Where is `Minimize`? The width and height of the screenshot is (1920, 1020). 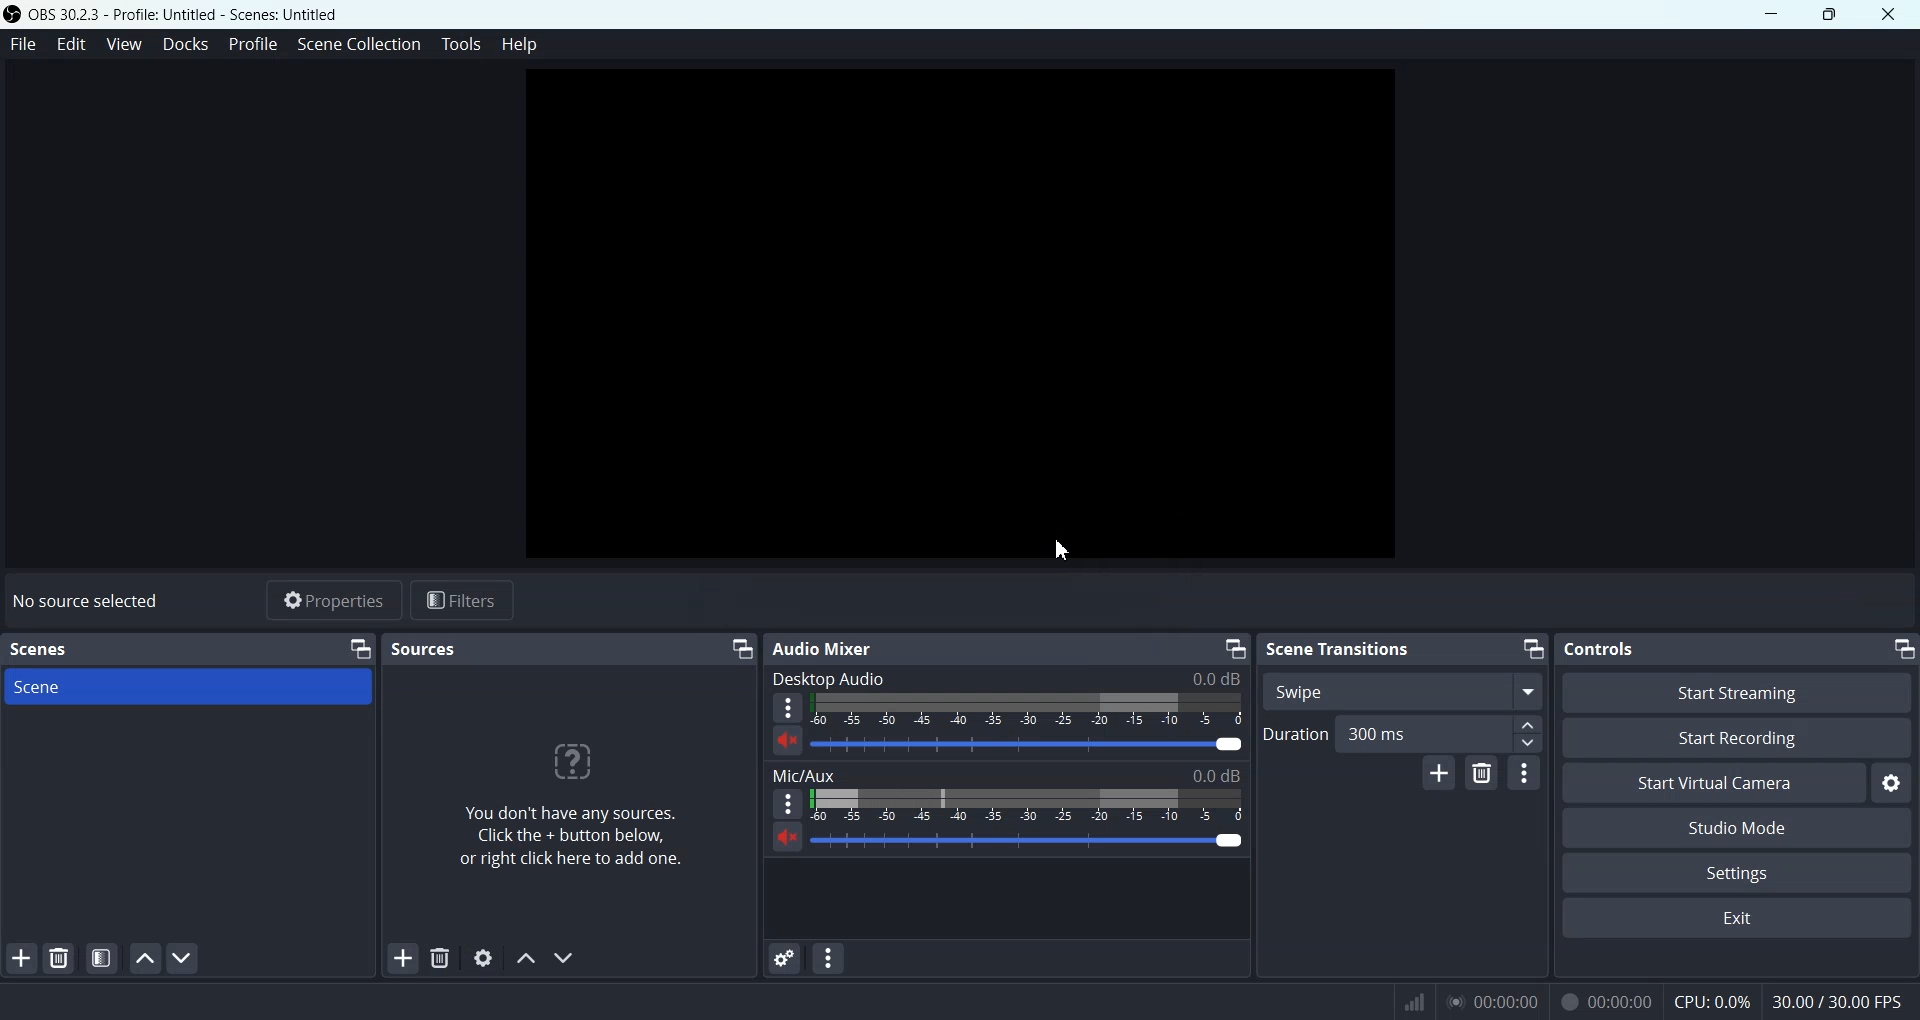
Minimize is located at coordinates (359, 648).